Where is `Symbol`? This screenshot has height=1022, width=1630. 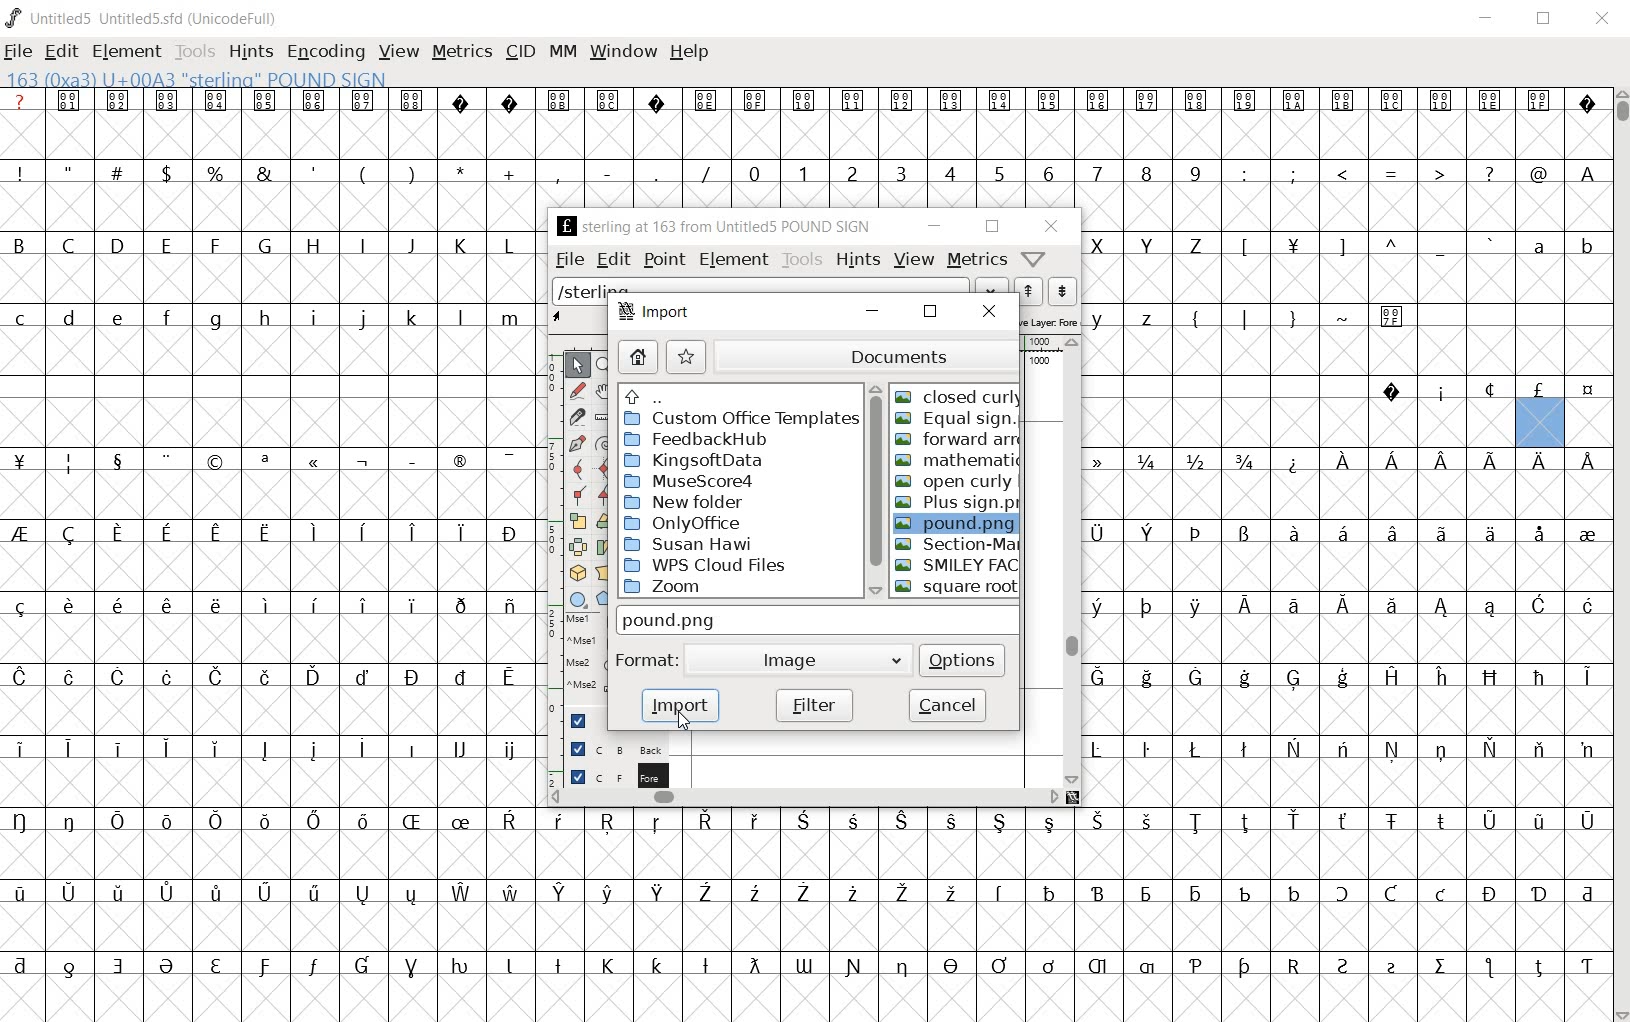
Symbol is located at coordinates (1341, 607).